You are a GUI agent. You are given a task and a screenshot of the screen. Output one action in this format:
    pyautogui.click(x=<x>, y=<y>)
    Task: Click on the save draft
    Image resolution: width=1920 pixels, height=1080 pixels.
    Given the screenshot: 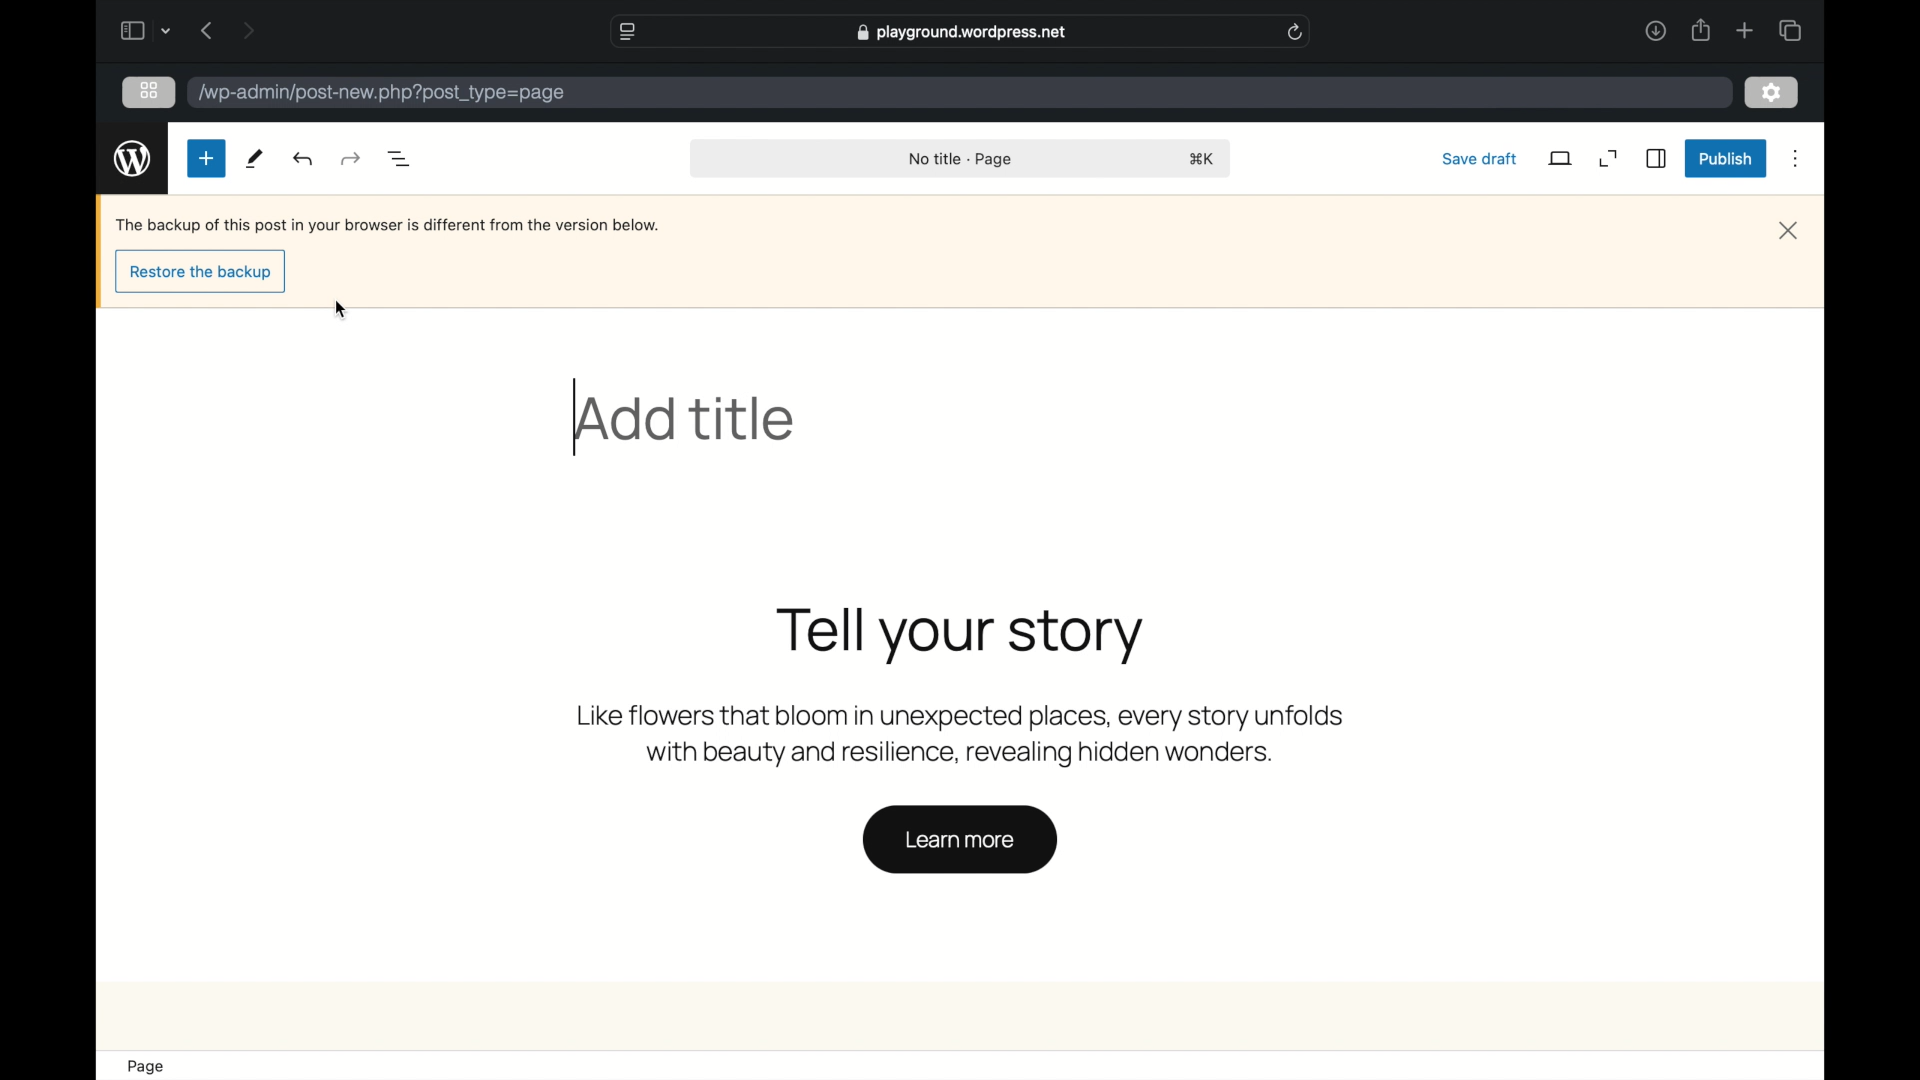 What is the action you would take?
    pyautogui.click(x=1480, y=158)
    